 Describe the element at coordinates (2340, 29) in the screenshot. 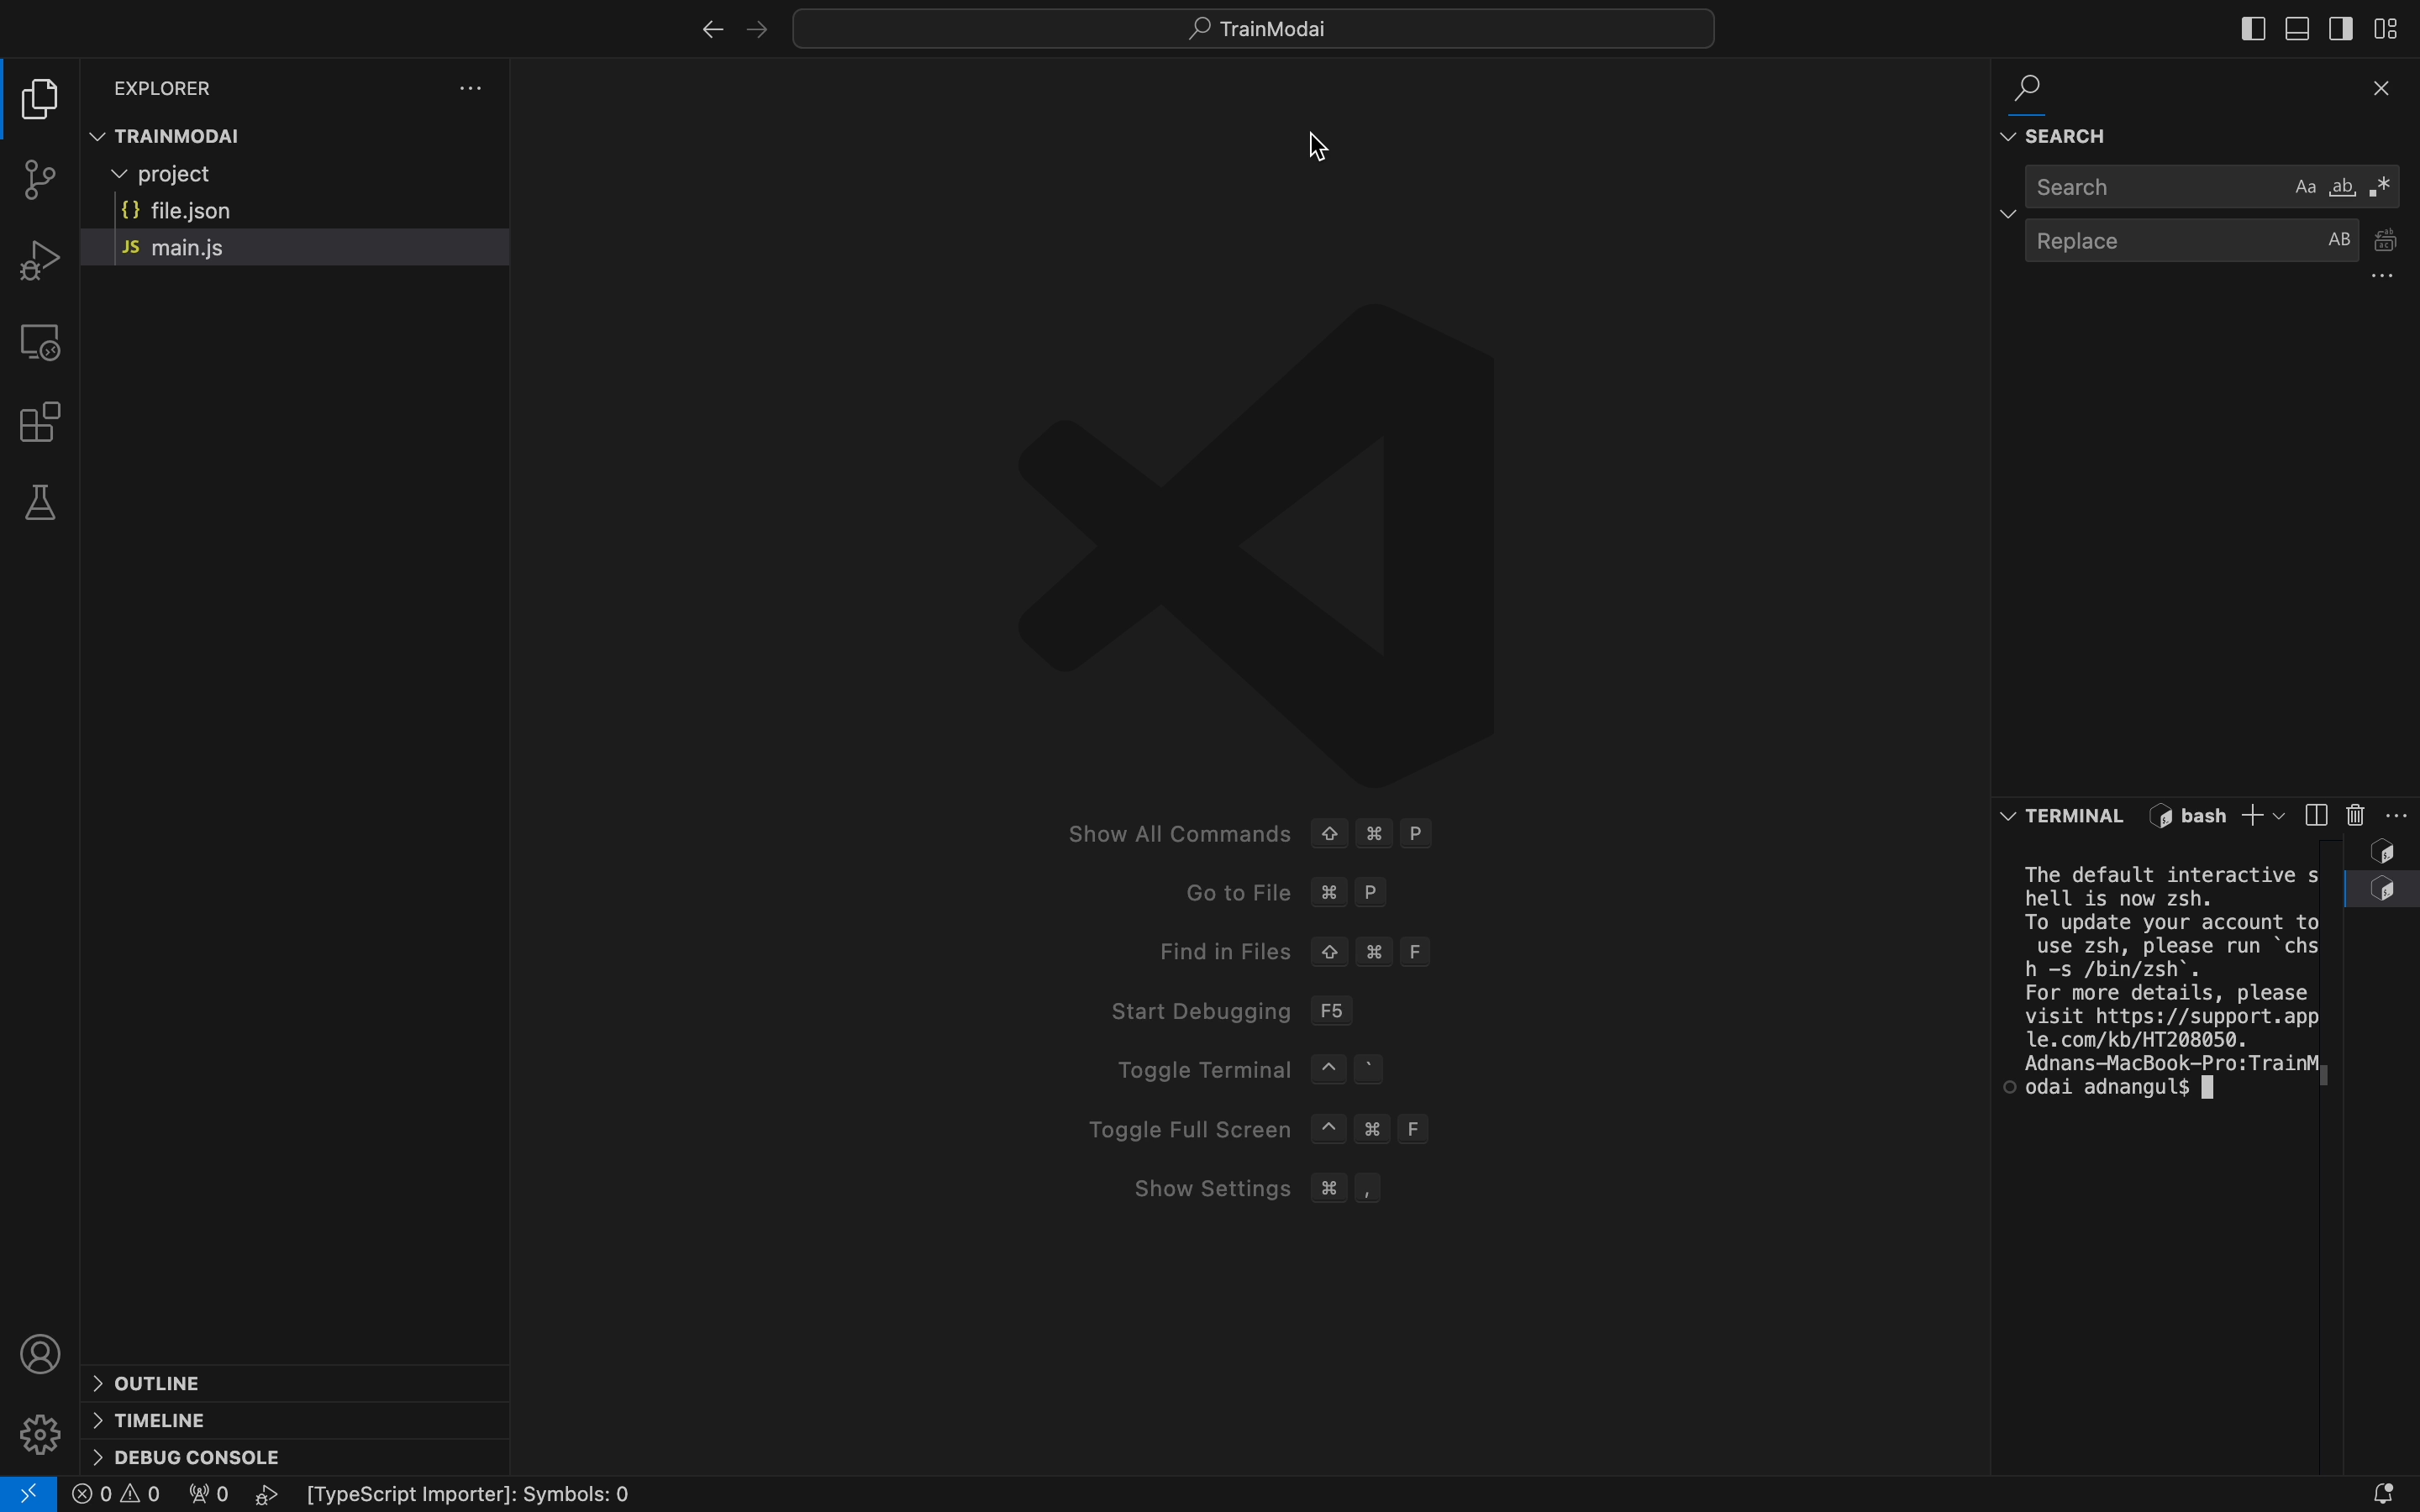

I see `sidebar on right` at that location.